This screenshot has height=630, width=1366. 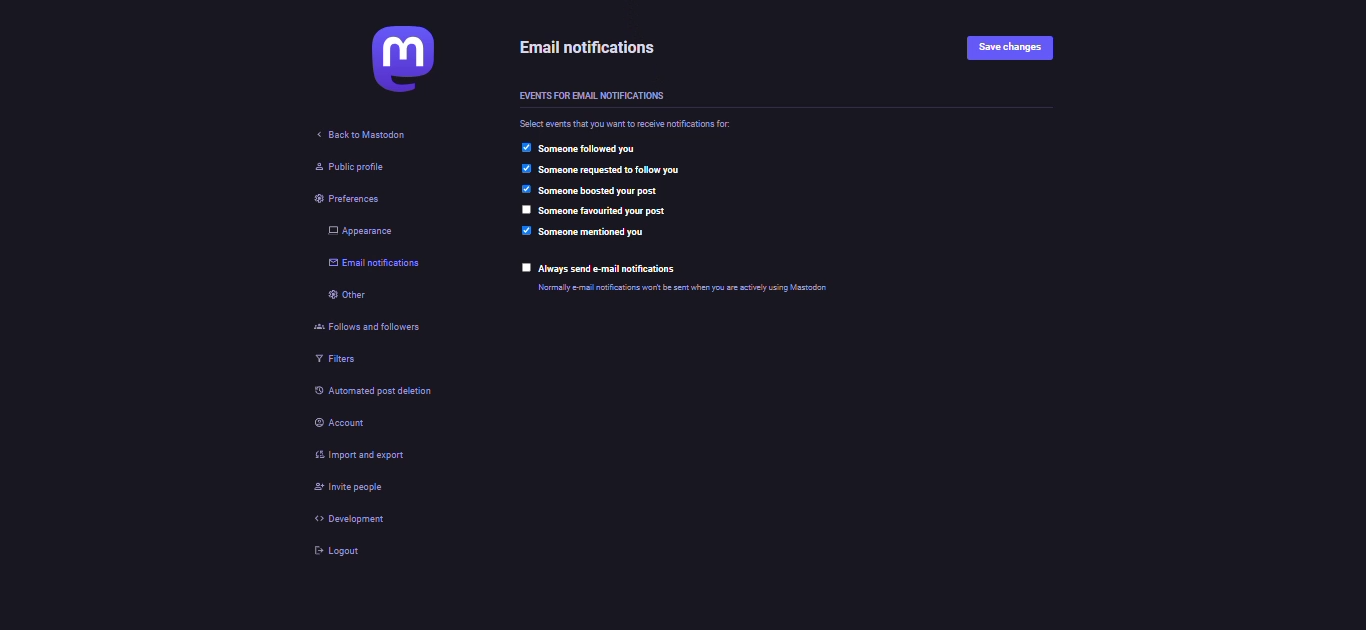 What do you see at coordinates (524, 148) in the screenshot?
I see `enabled` at bounding box center [524, 148].